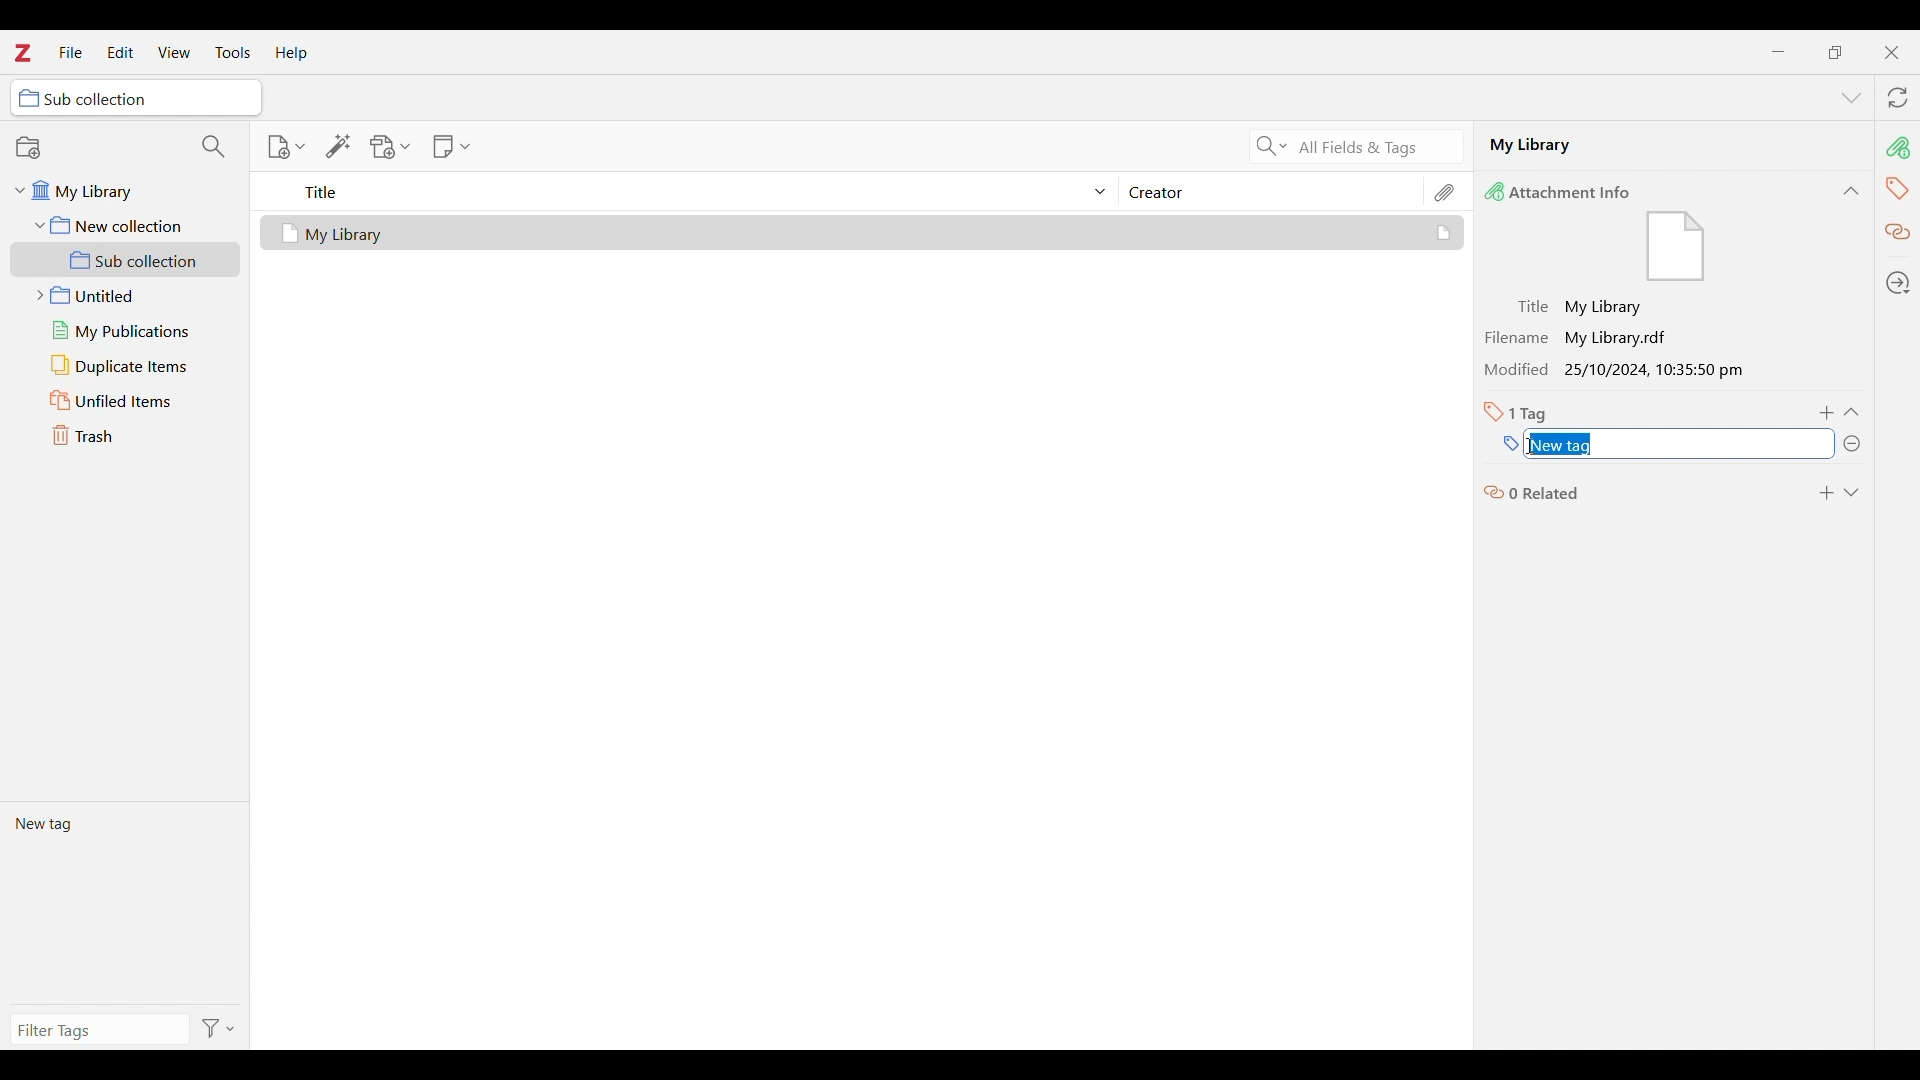 Image resolution: width=1920 pixels, height=1080 pixels. I want to click on pin, so click(1897, 147).